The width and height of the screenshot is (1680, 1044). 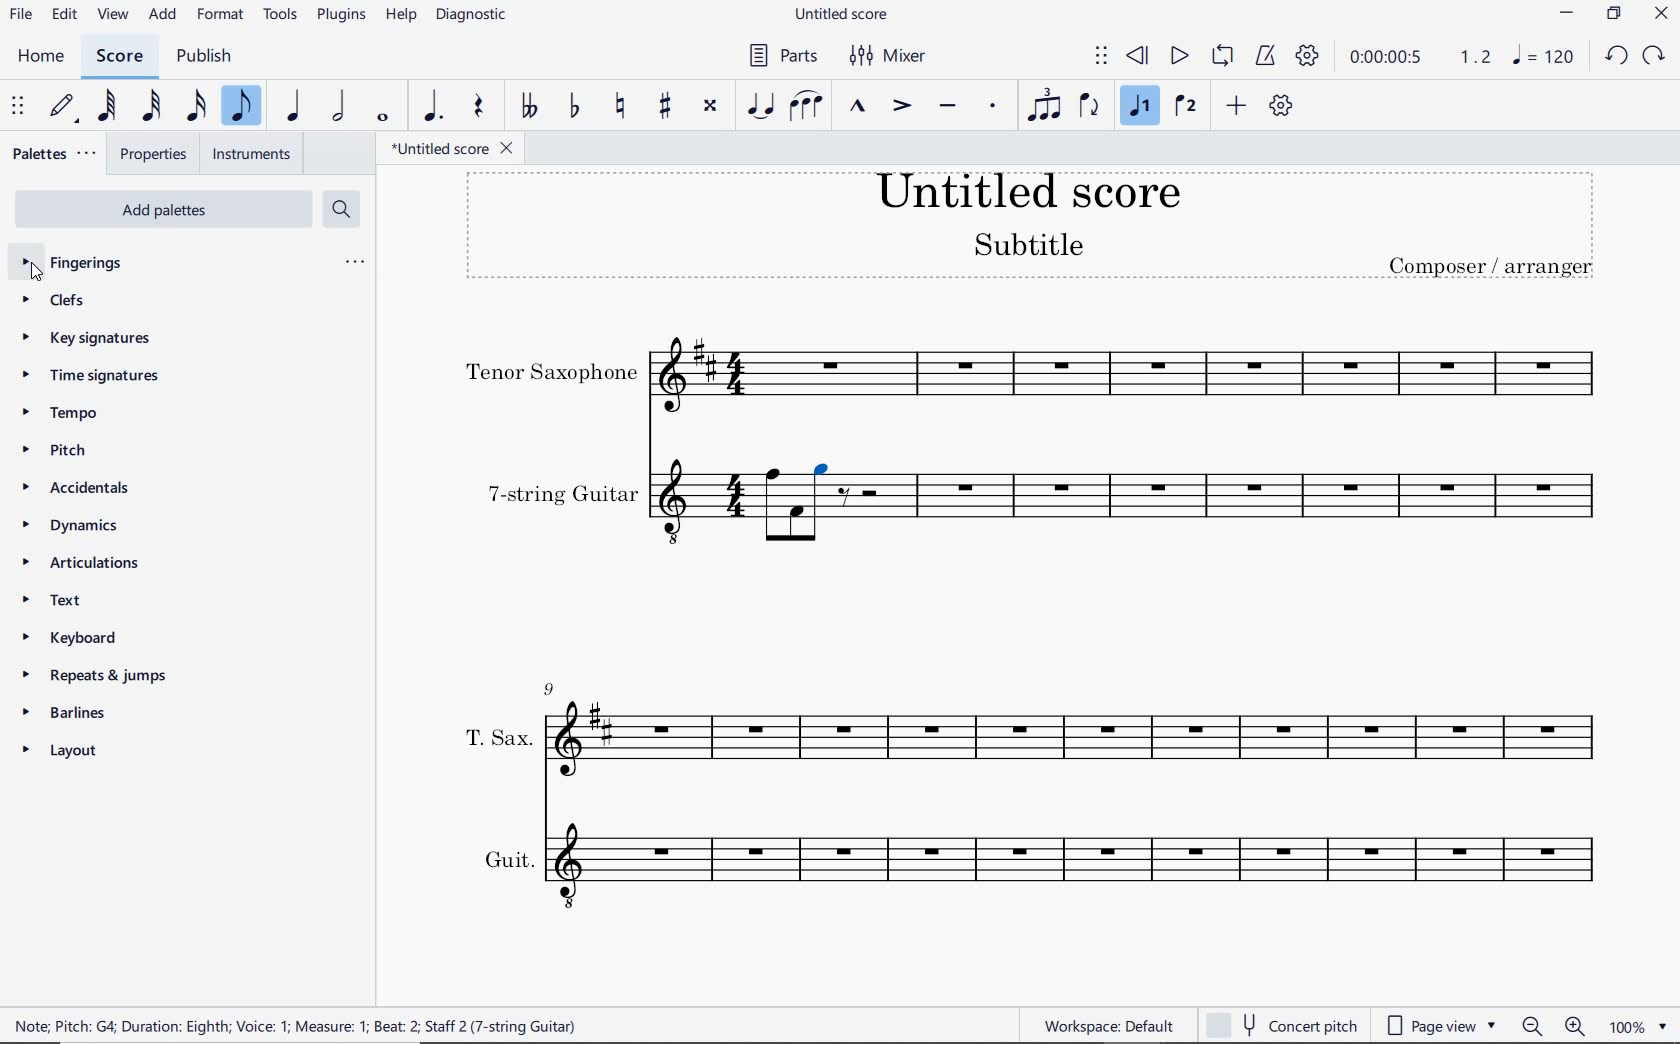 What do you see at coordinates (97, 676) in the screenshot?
I see `REPEATS & JUMPS` at bounding box center [97, 676].